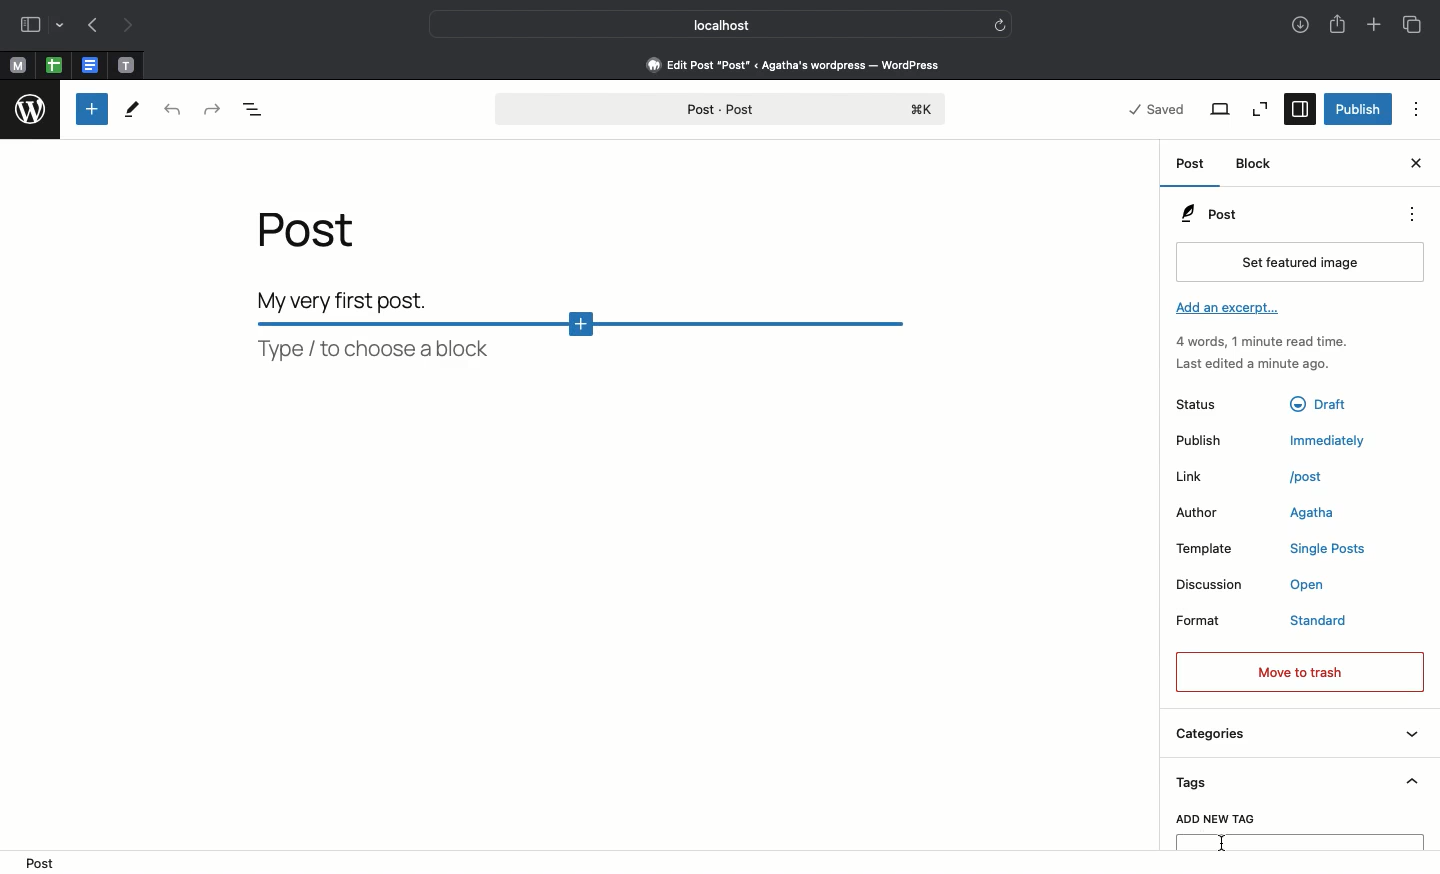  Describe the element at coordinates (1326, 546) in the screenshot. I see `single posts` at that location.